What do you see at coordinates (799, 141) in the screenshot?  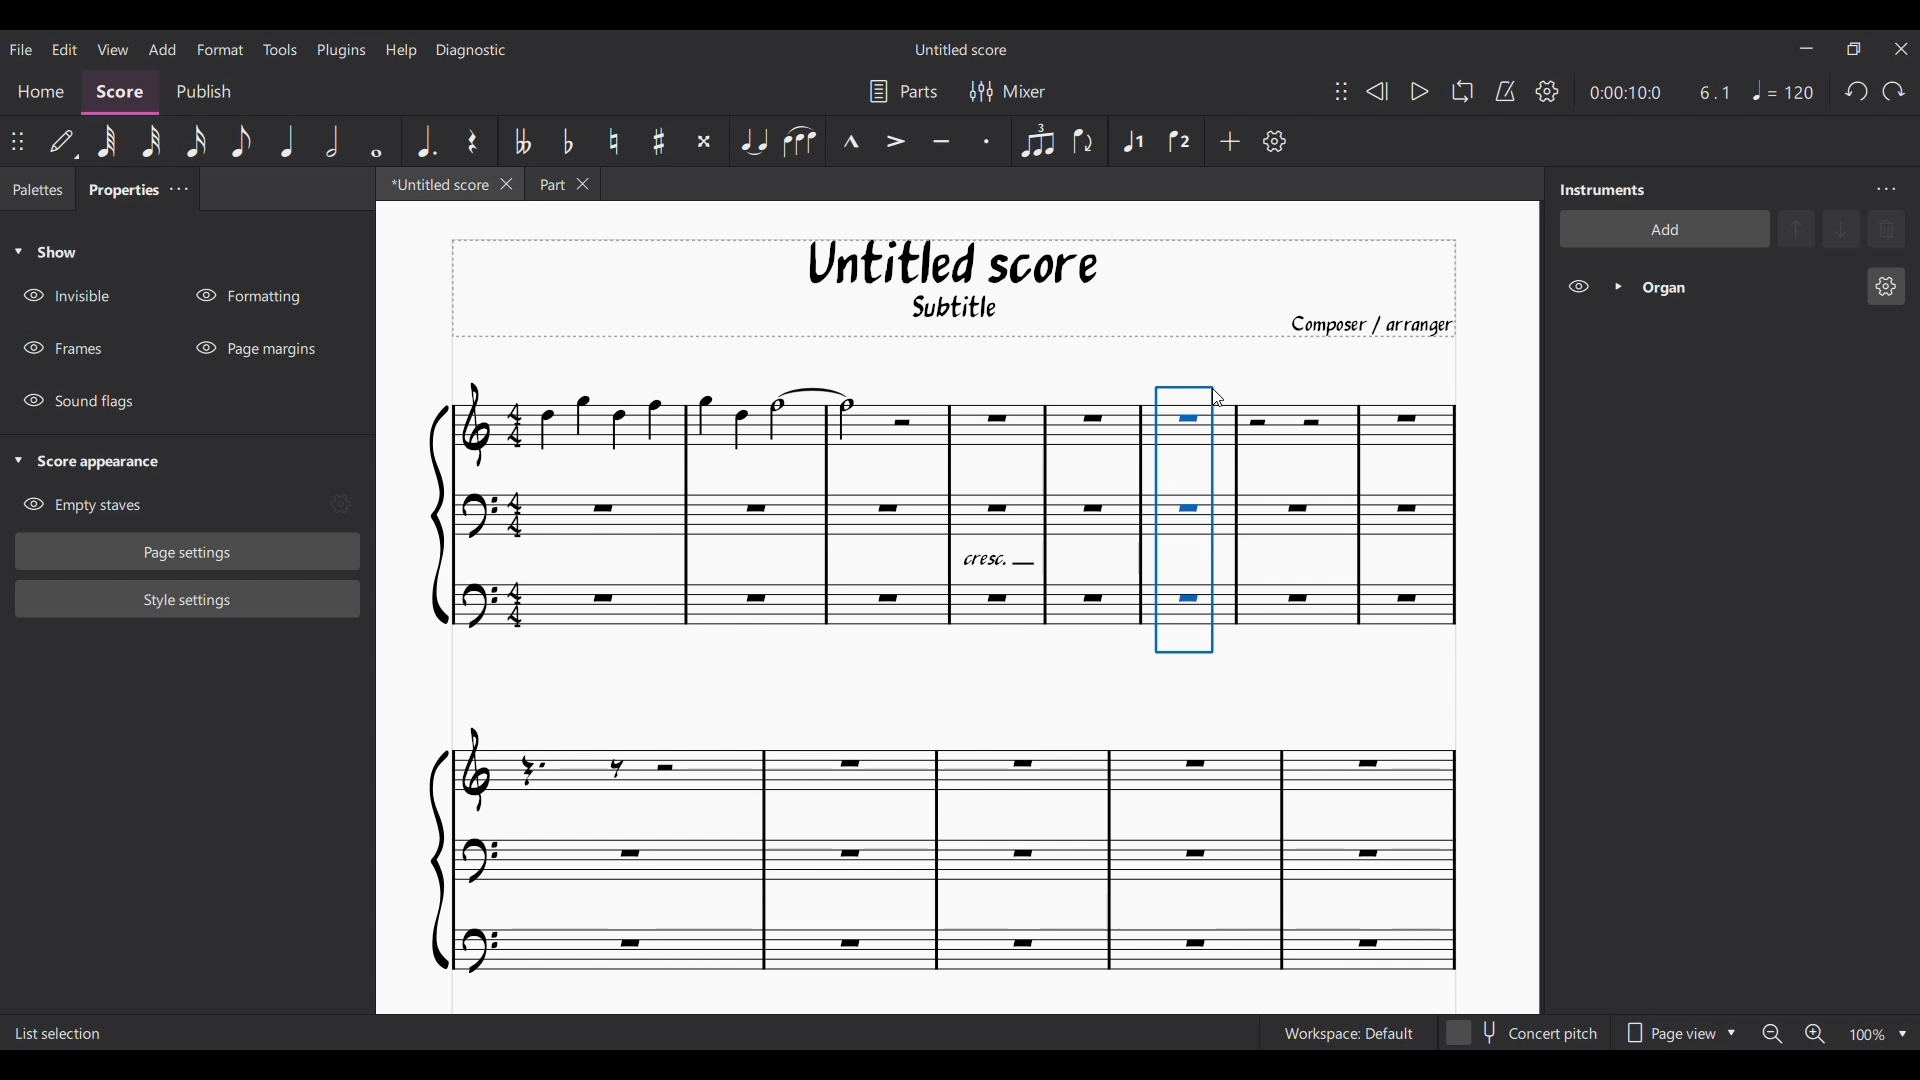 I see `Slur` at bounding box center [799, 141].